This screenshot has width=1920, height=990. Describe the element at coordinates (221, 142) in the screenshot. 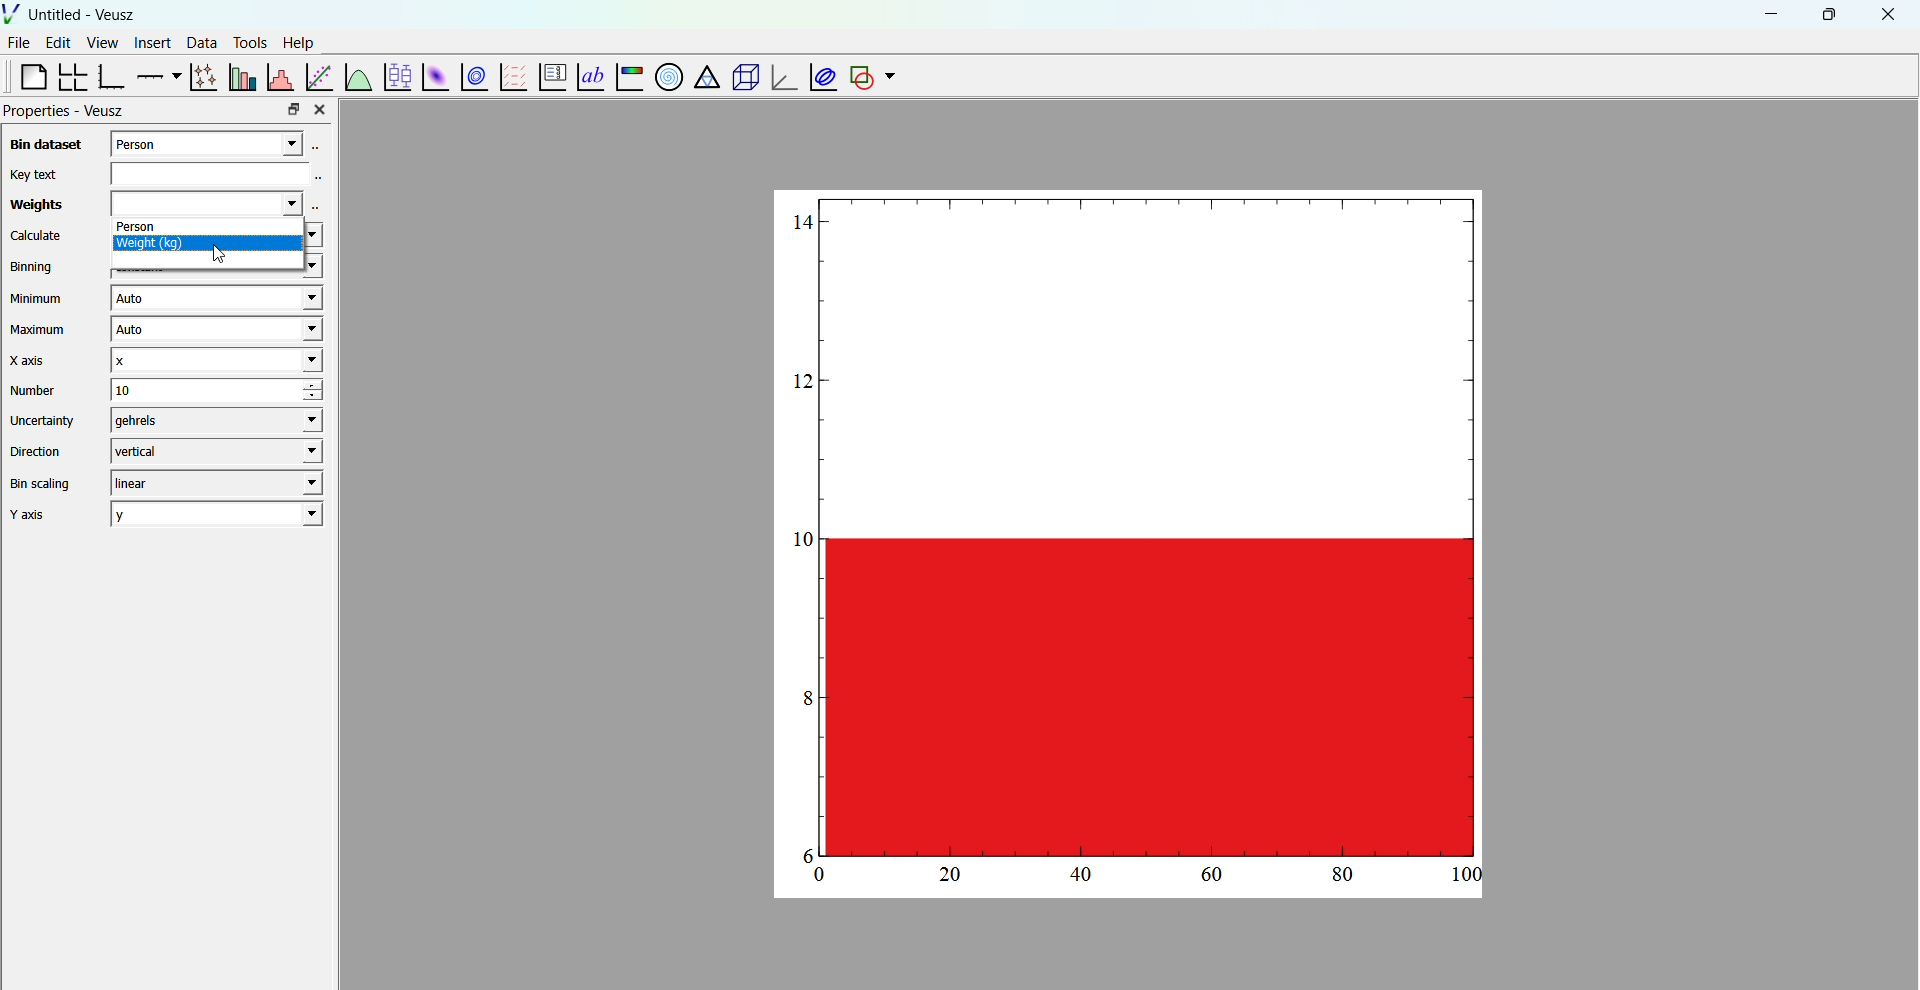

I see `"person" data selected` at that location.